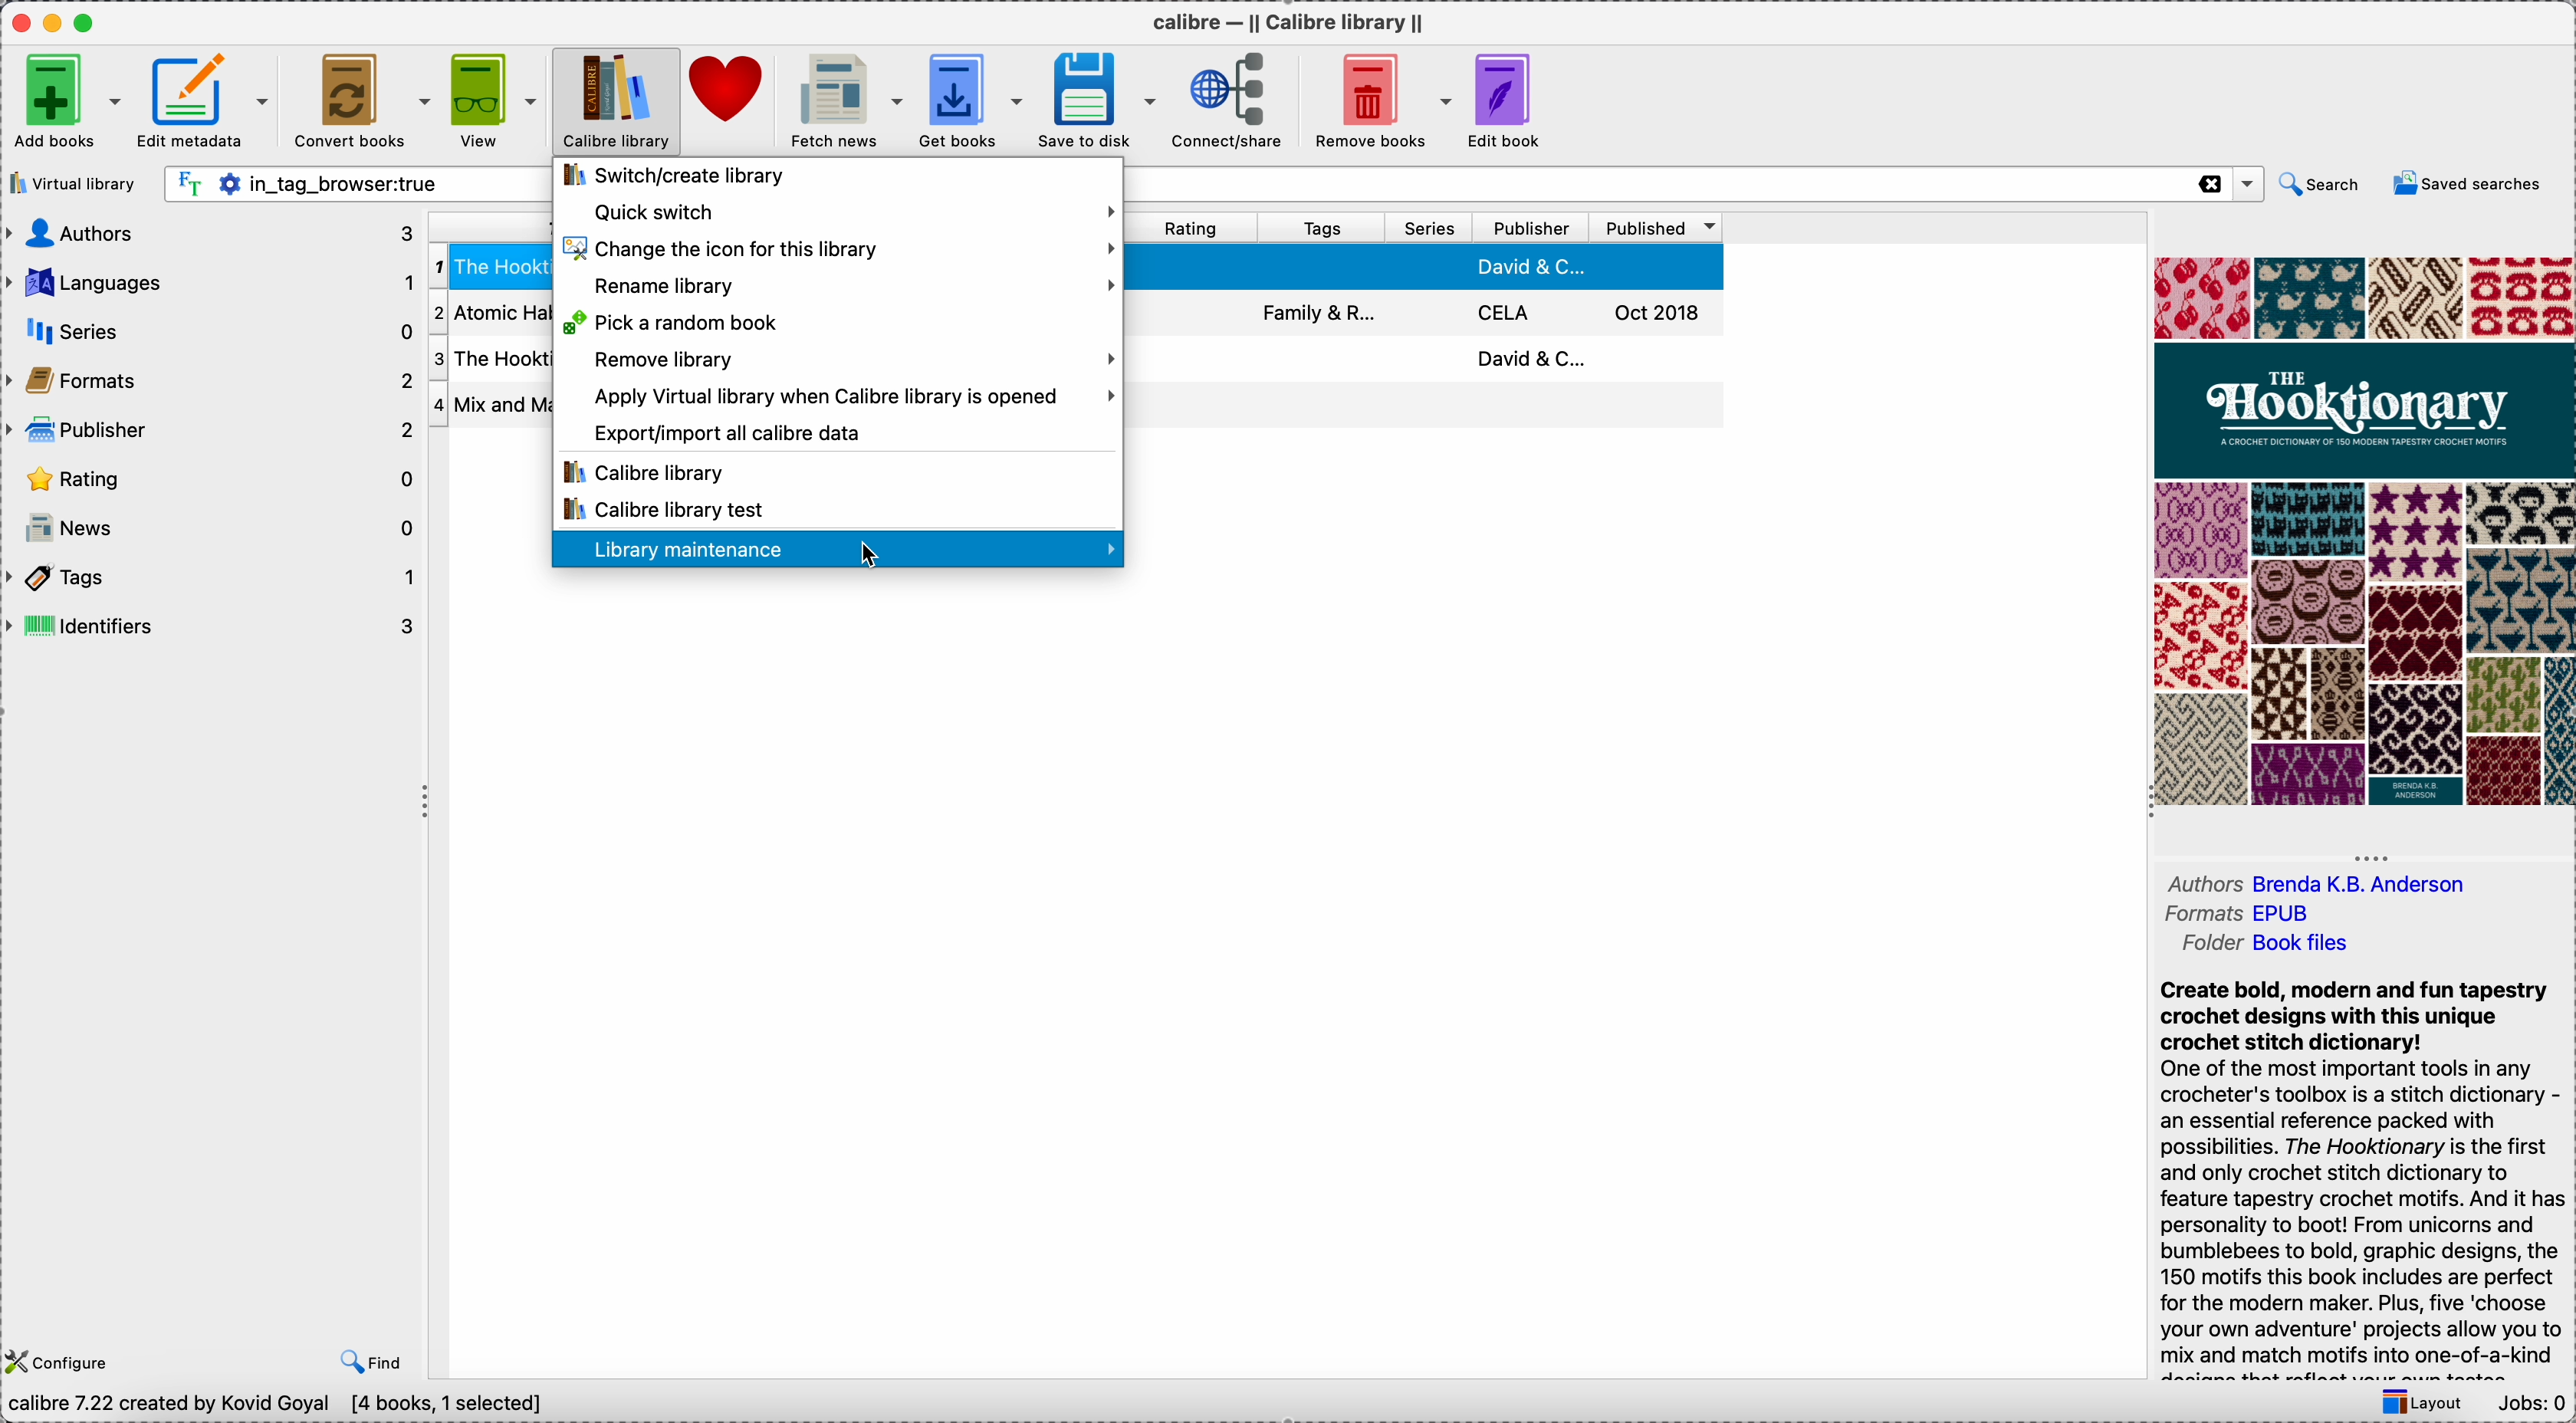 Image resolution: width=2576 pixels, height=1423 pixels. Describe the element at coordinates (1513, 101) in the screenshot. I see `edit book` at that location.